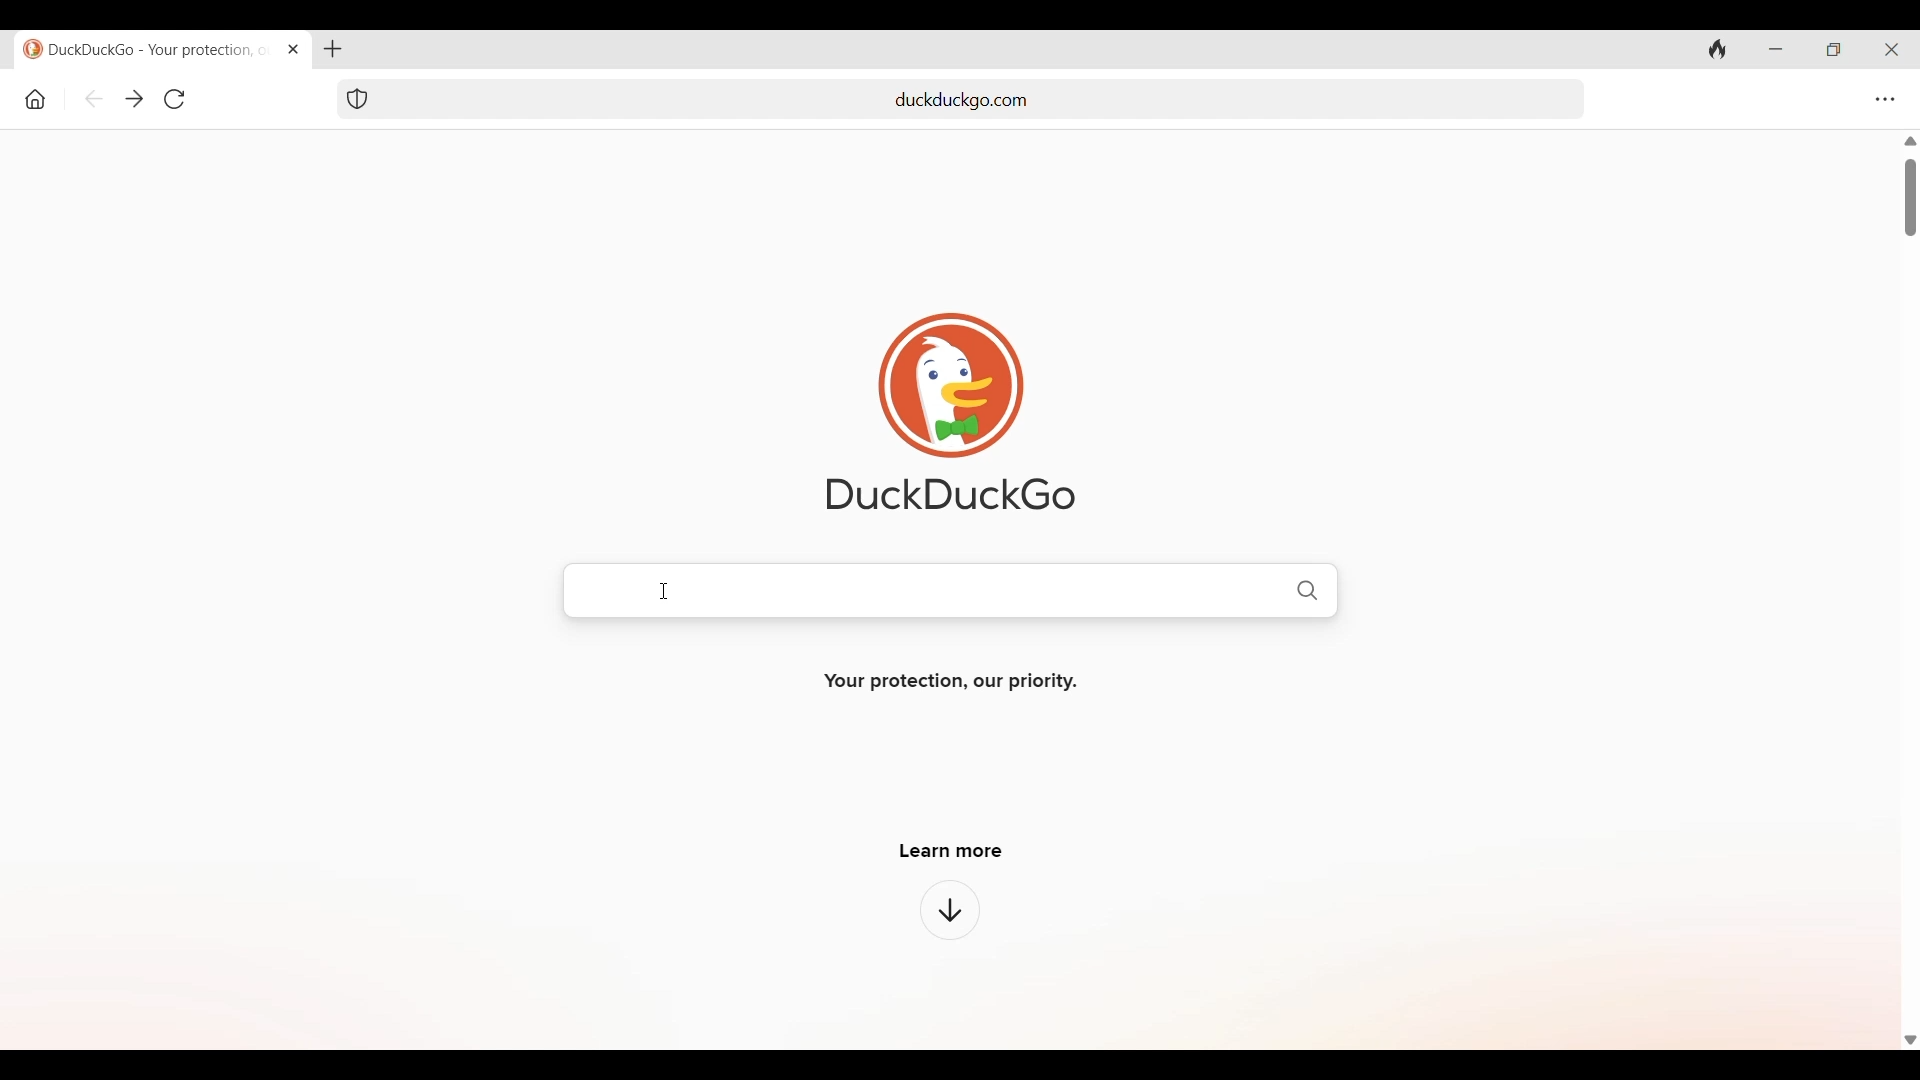 This screenshot has height=1080, width=1920. Describe the element at coordinates (1717, 50) in the screenshot. I see `Clear history` at that location.